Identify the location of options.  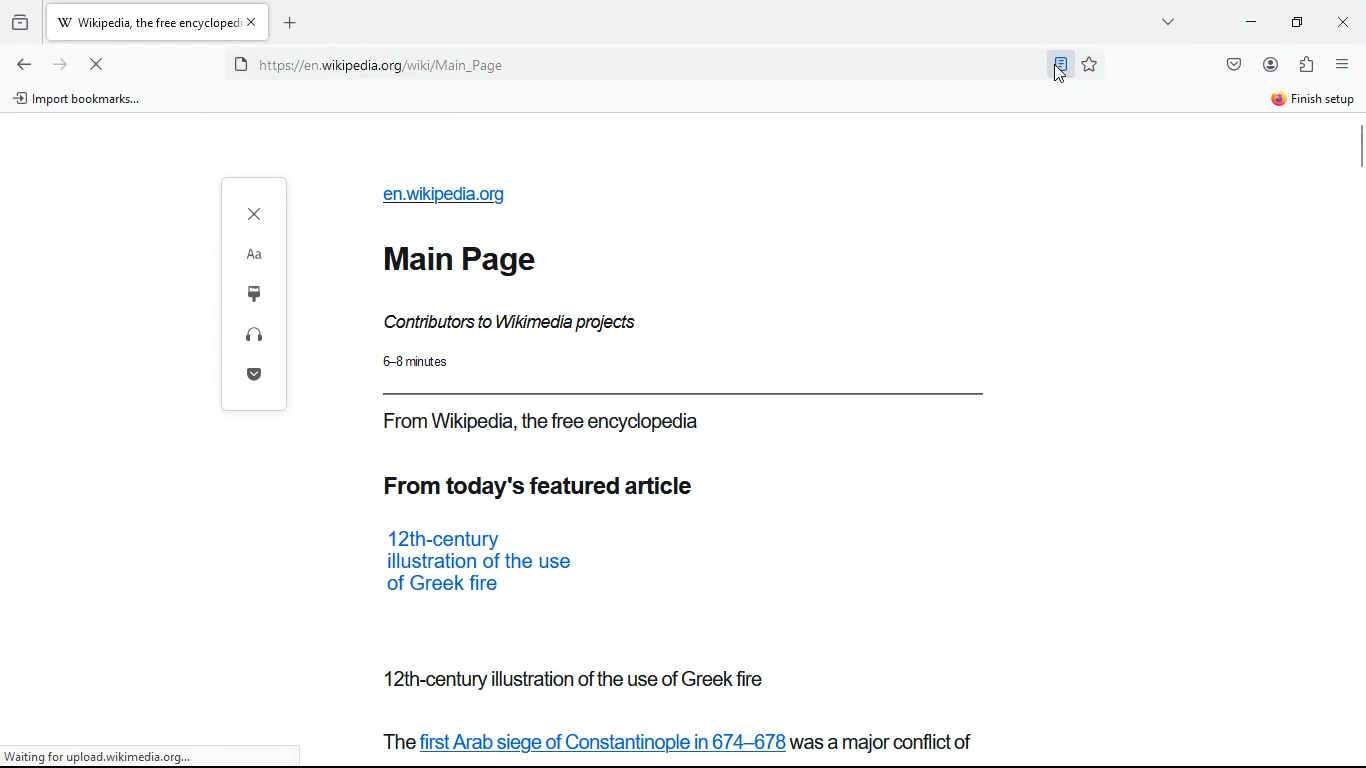
(1342, 64).